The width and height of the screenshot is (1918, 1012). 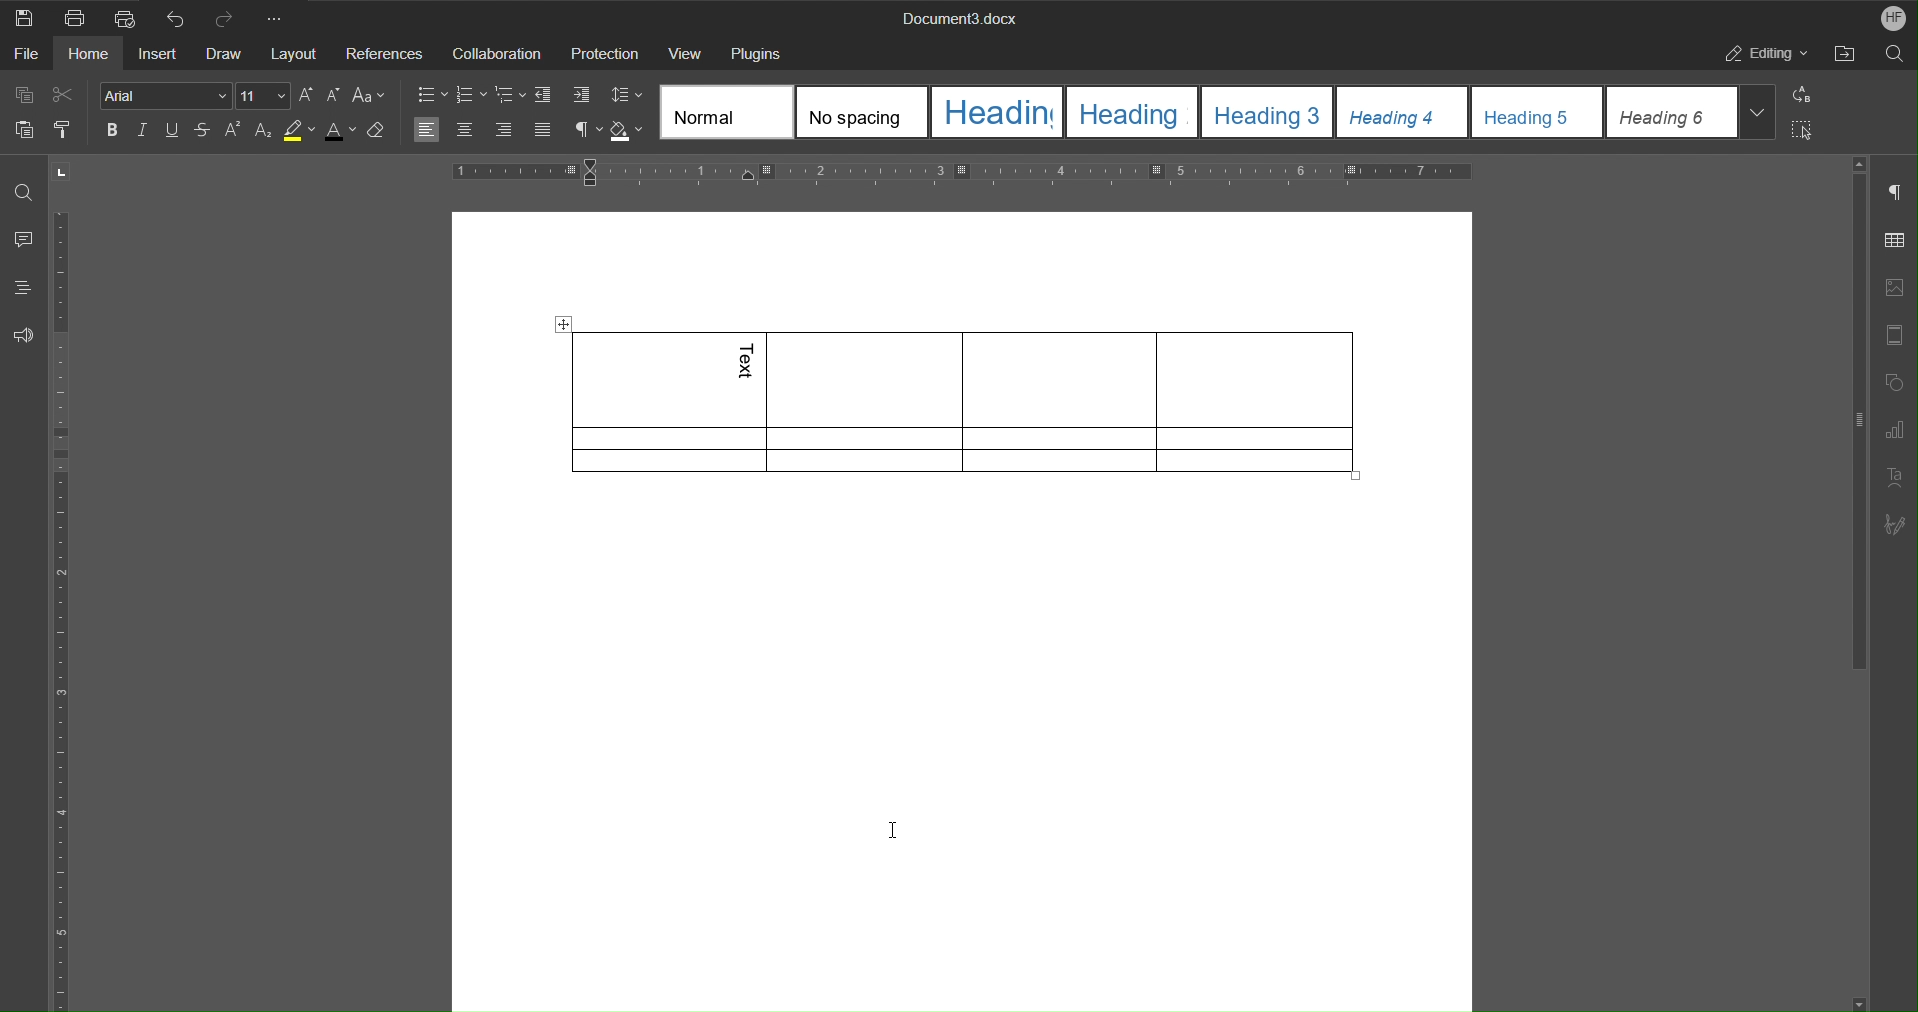 I want to click on Normal, so click(x=726, y=112).